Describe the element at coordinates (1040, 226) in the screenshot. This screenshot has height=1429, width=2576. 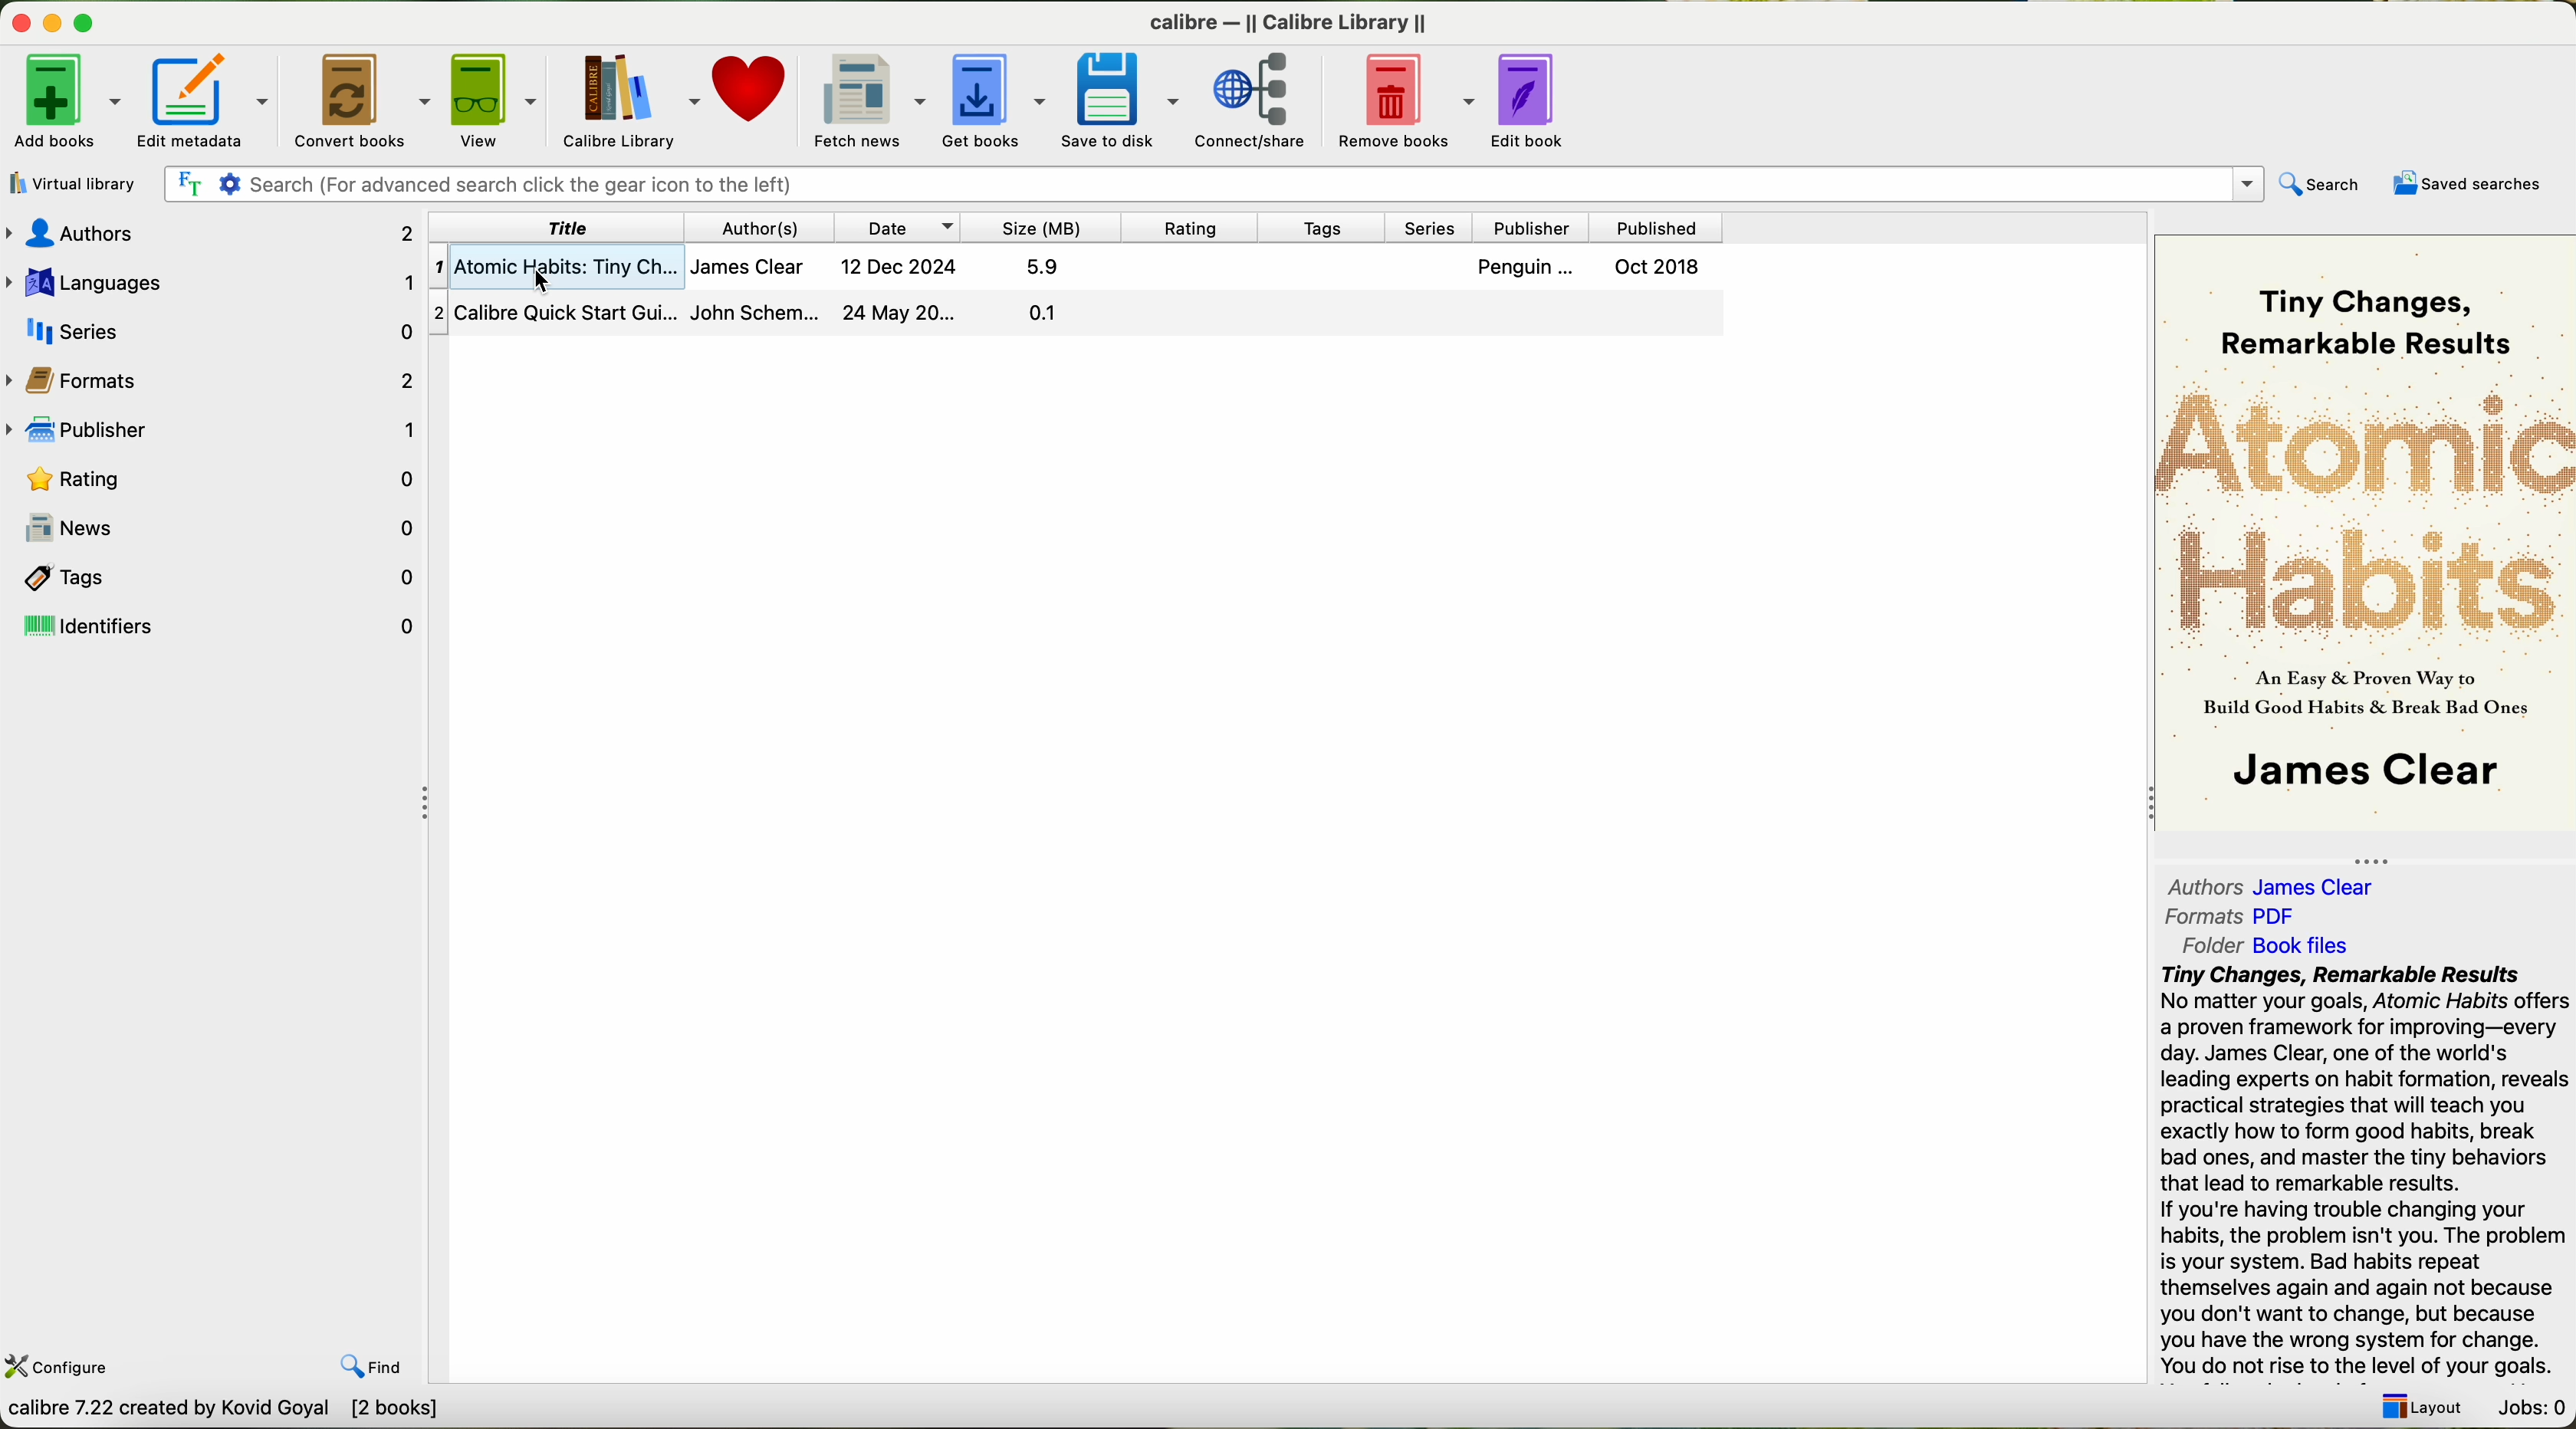
I see `size` at that location.